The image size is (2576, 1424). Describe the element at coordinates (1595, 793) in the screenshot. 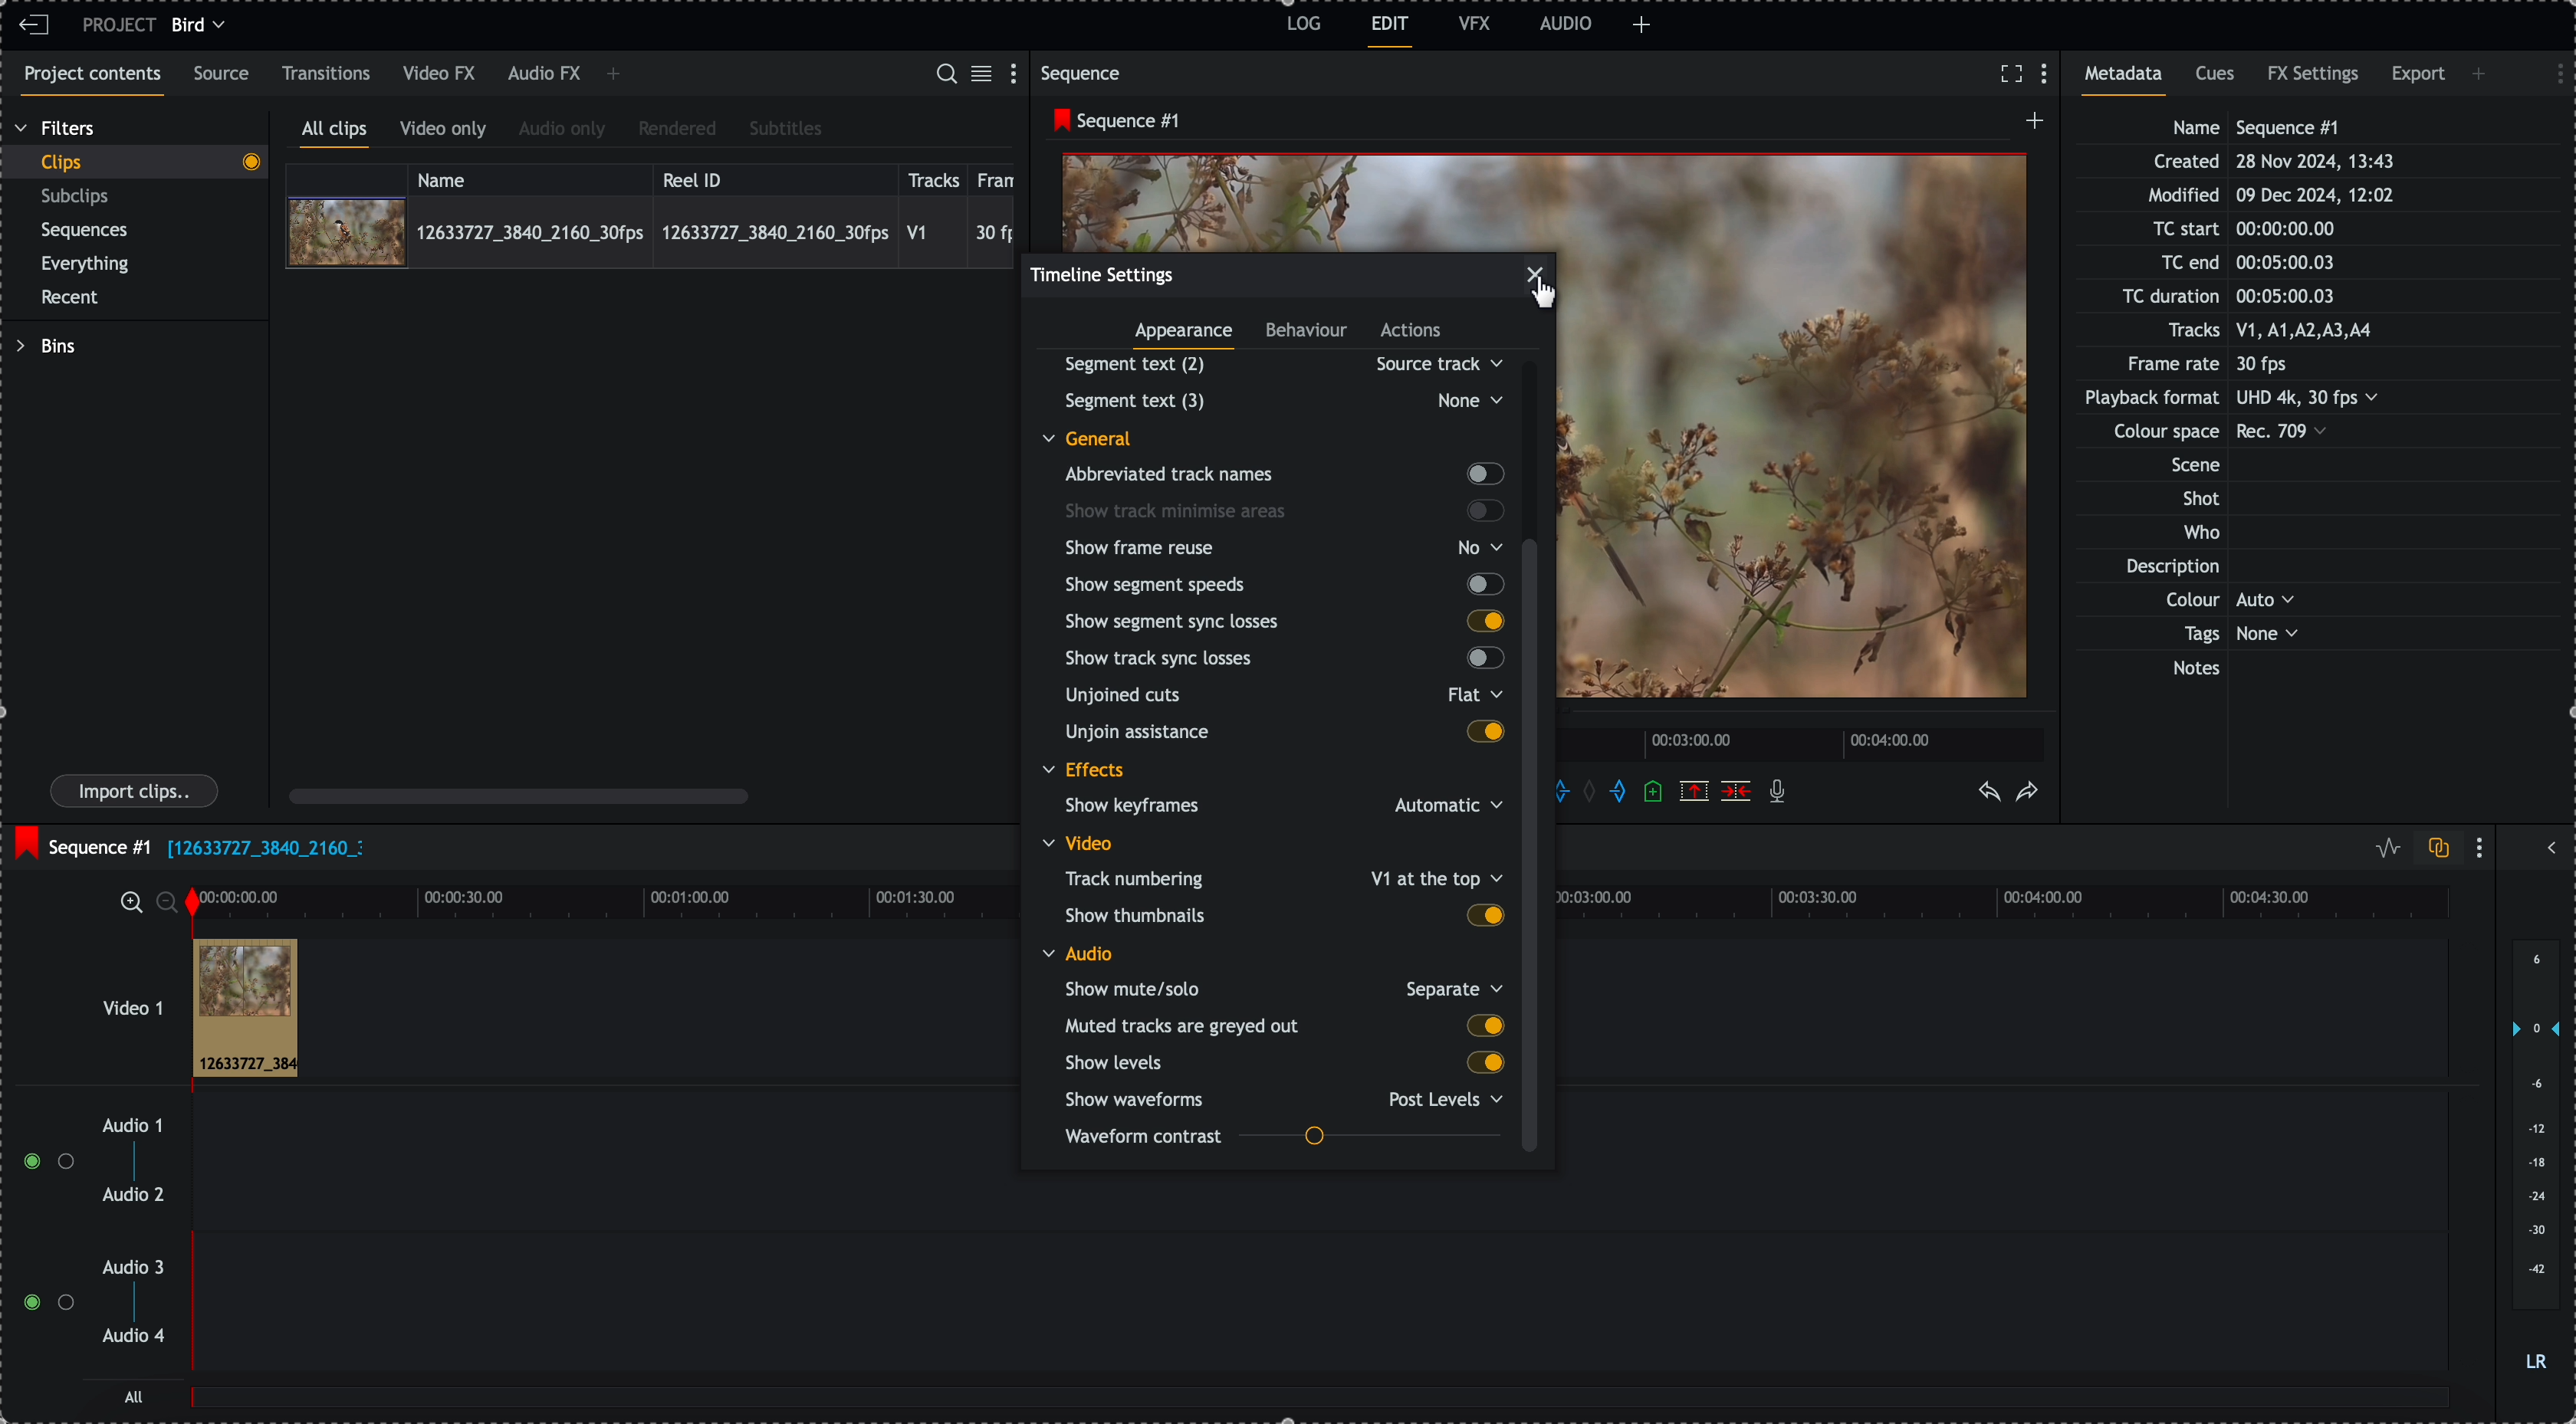

I see `clear marks` at that location.